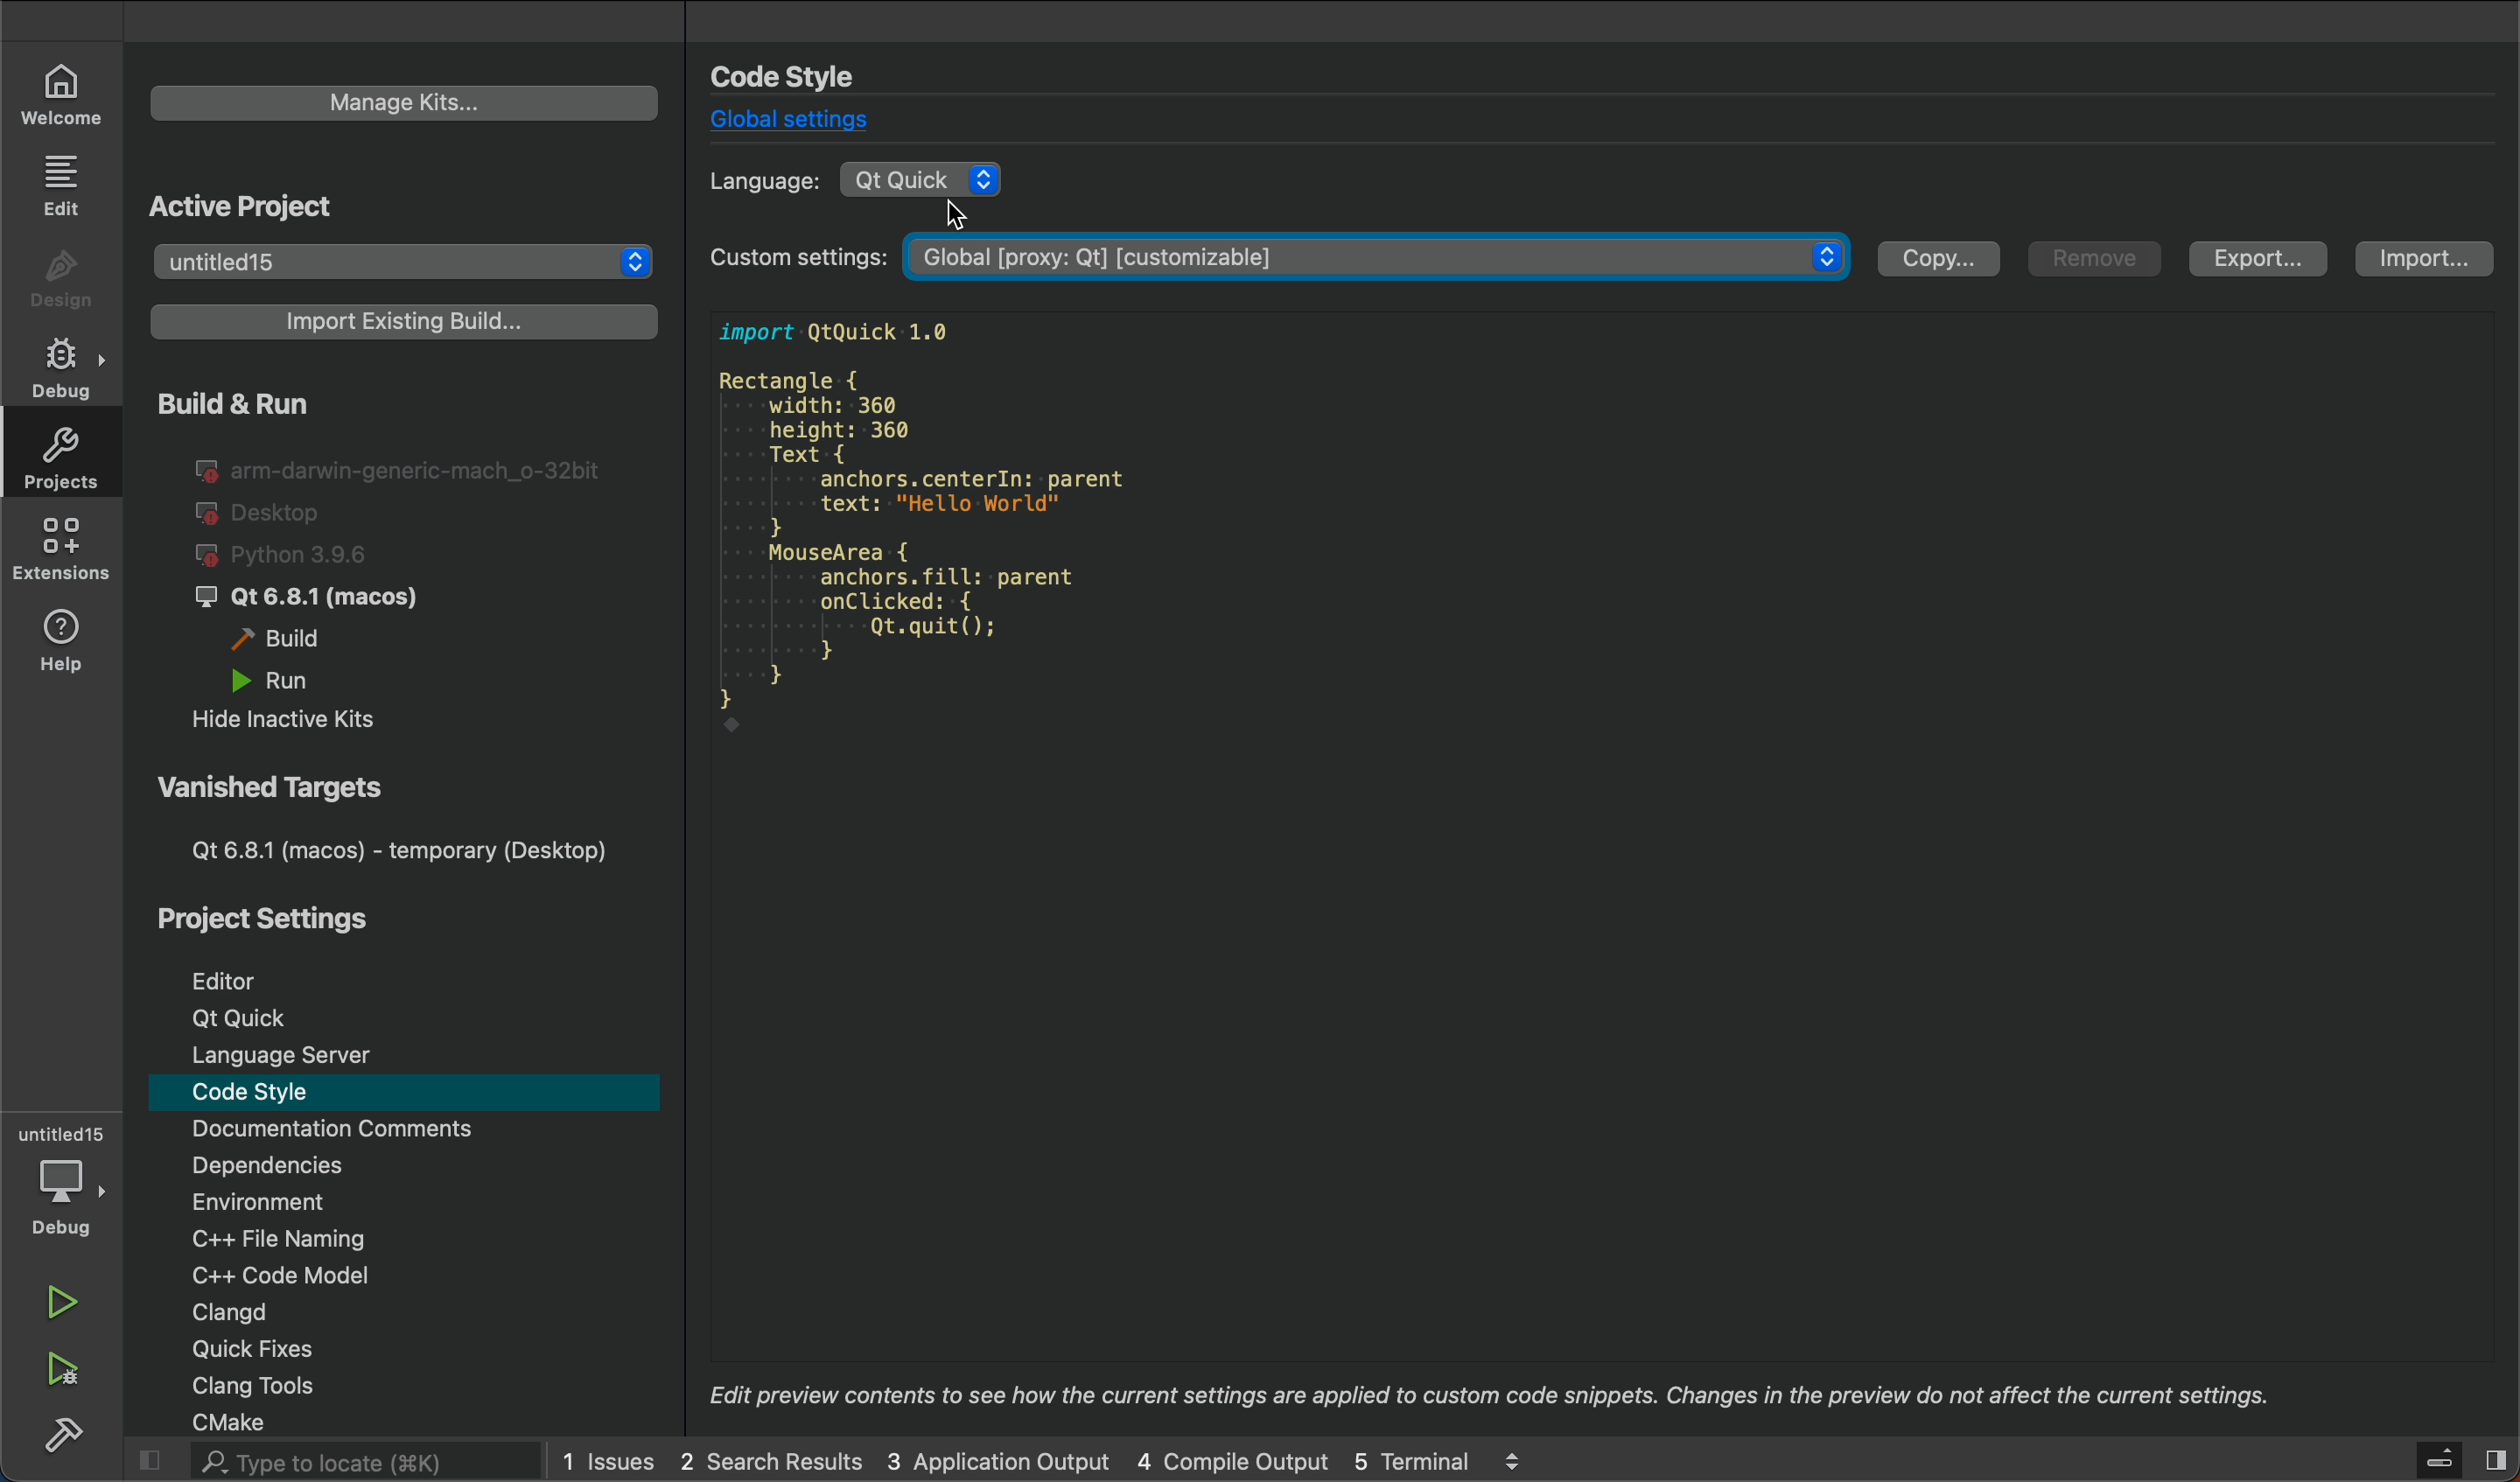 This screenshot has height=1482, width=2520. Describe the element at coordinates (352, 1132) in the screenshot. I see `` at that location.